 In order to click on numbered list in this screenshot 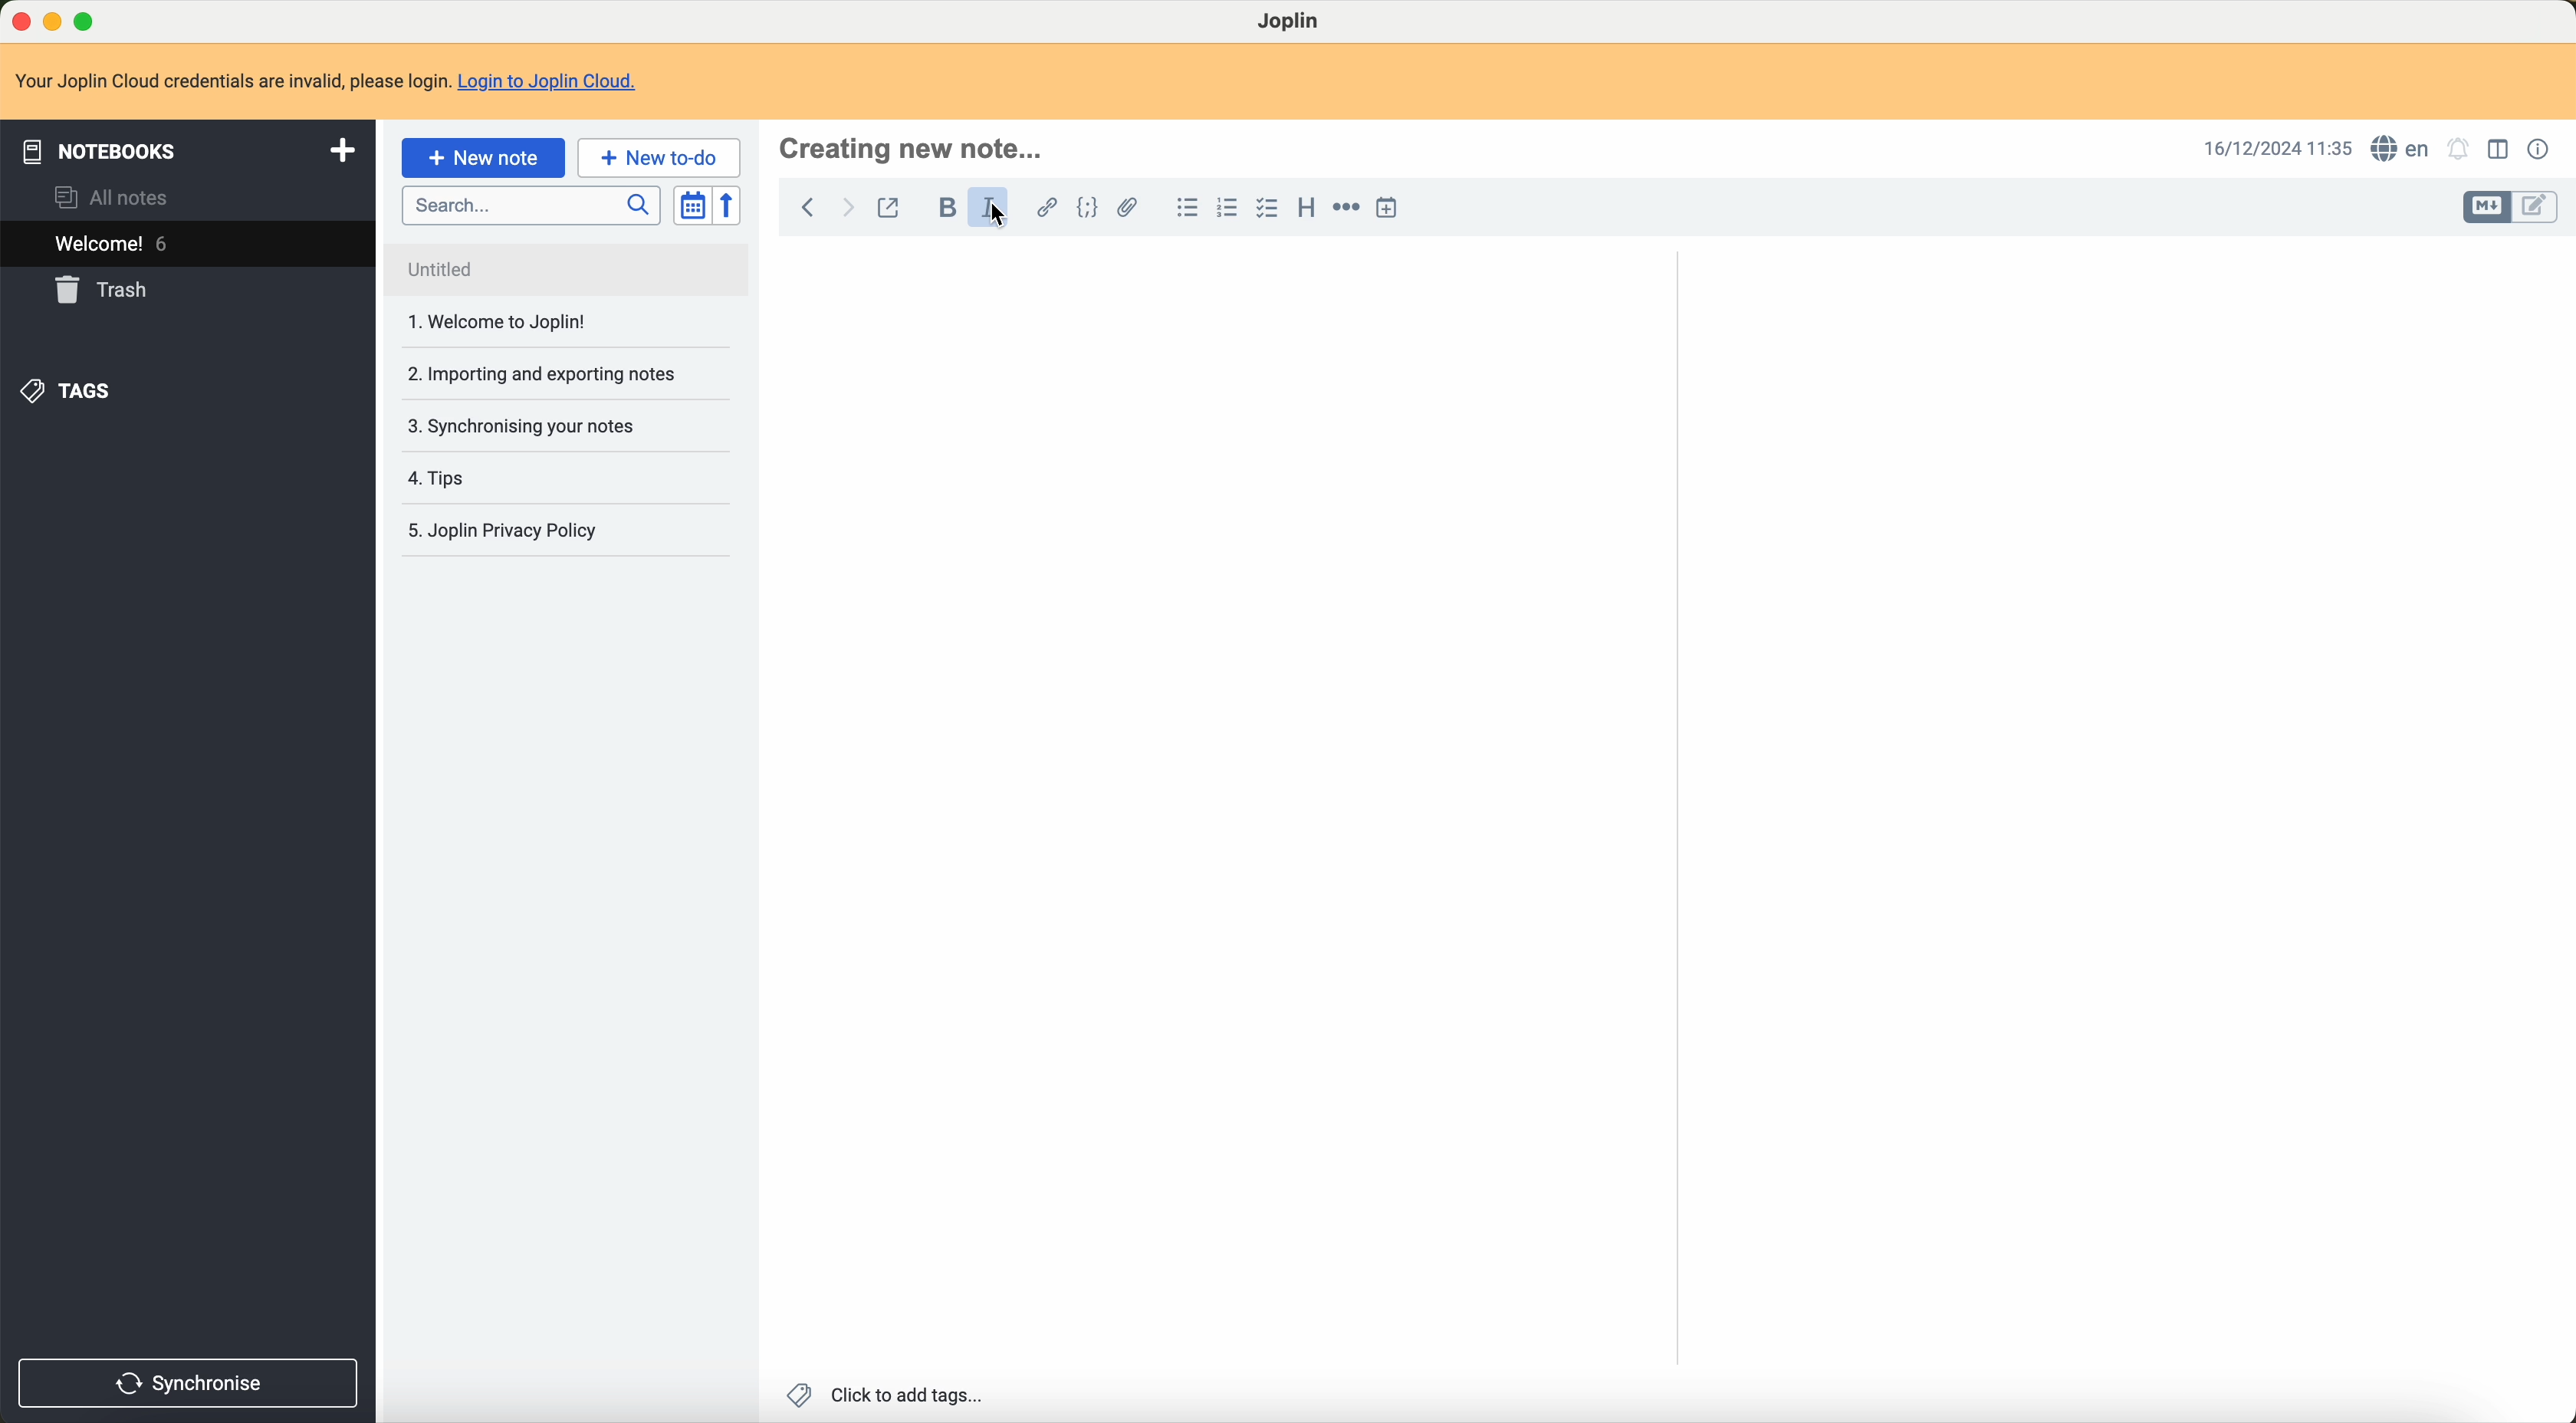, I will do `click(1228, 210)`.